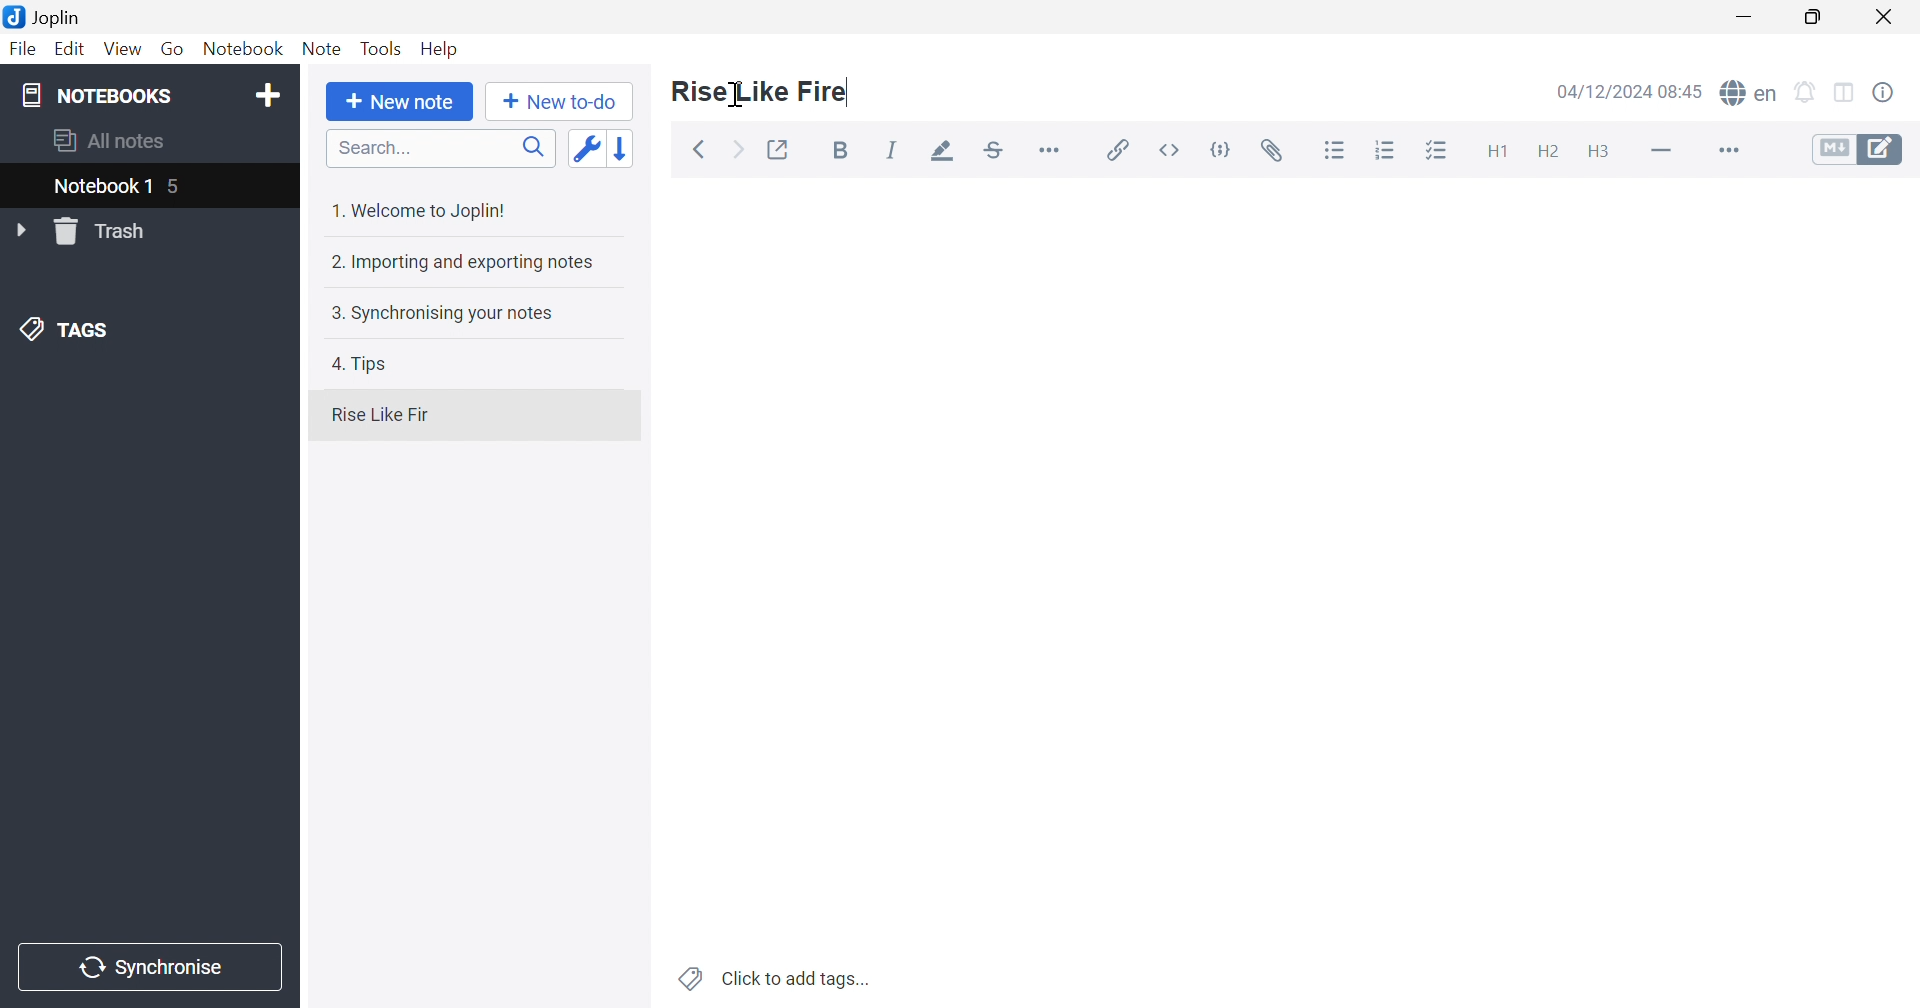 The image size is (1920, 1008). What do you see at coordinates (1438, 152) in the screenshot?
I see `Checkbox list` at bounding box center [1438, 152].